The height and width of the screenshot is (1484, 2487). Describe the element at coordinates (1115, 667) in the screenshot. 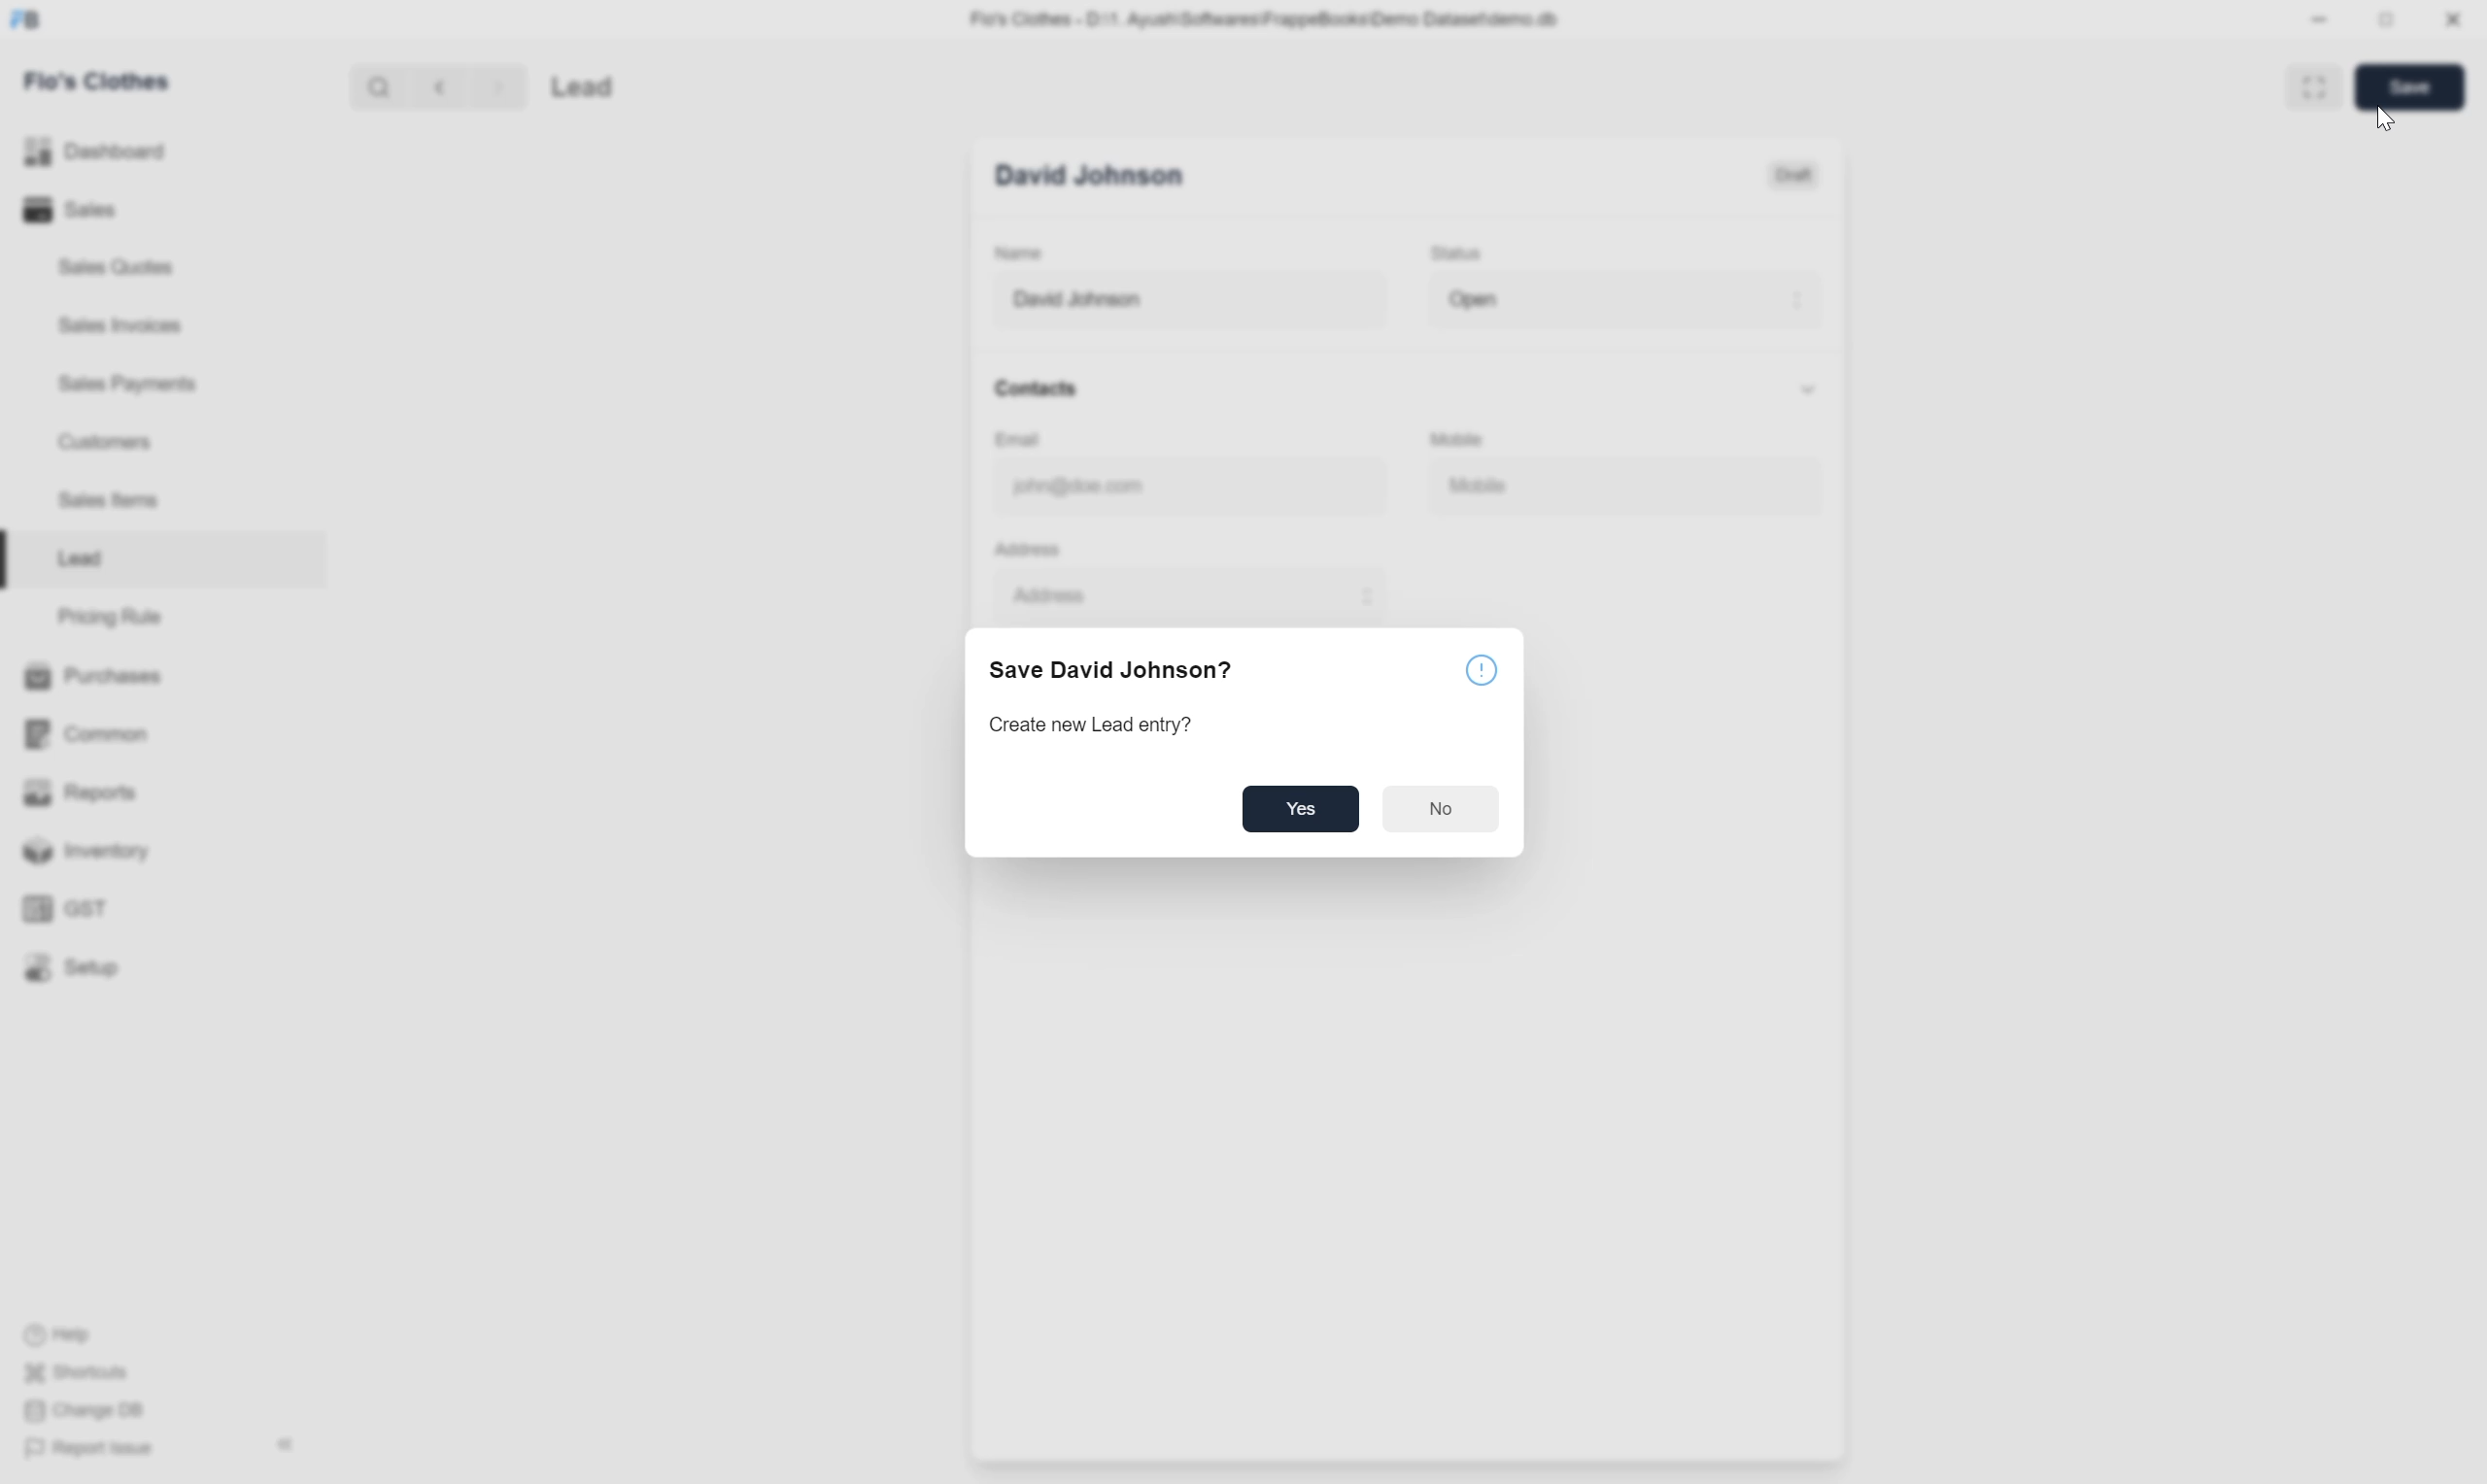

I see `Save David Johnson?` at that location.